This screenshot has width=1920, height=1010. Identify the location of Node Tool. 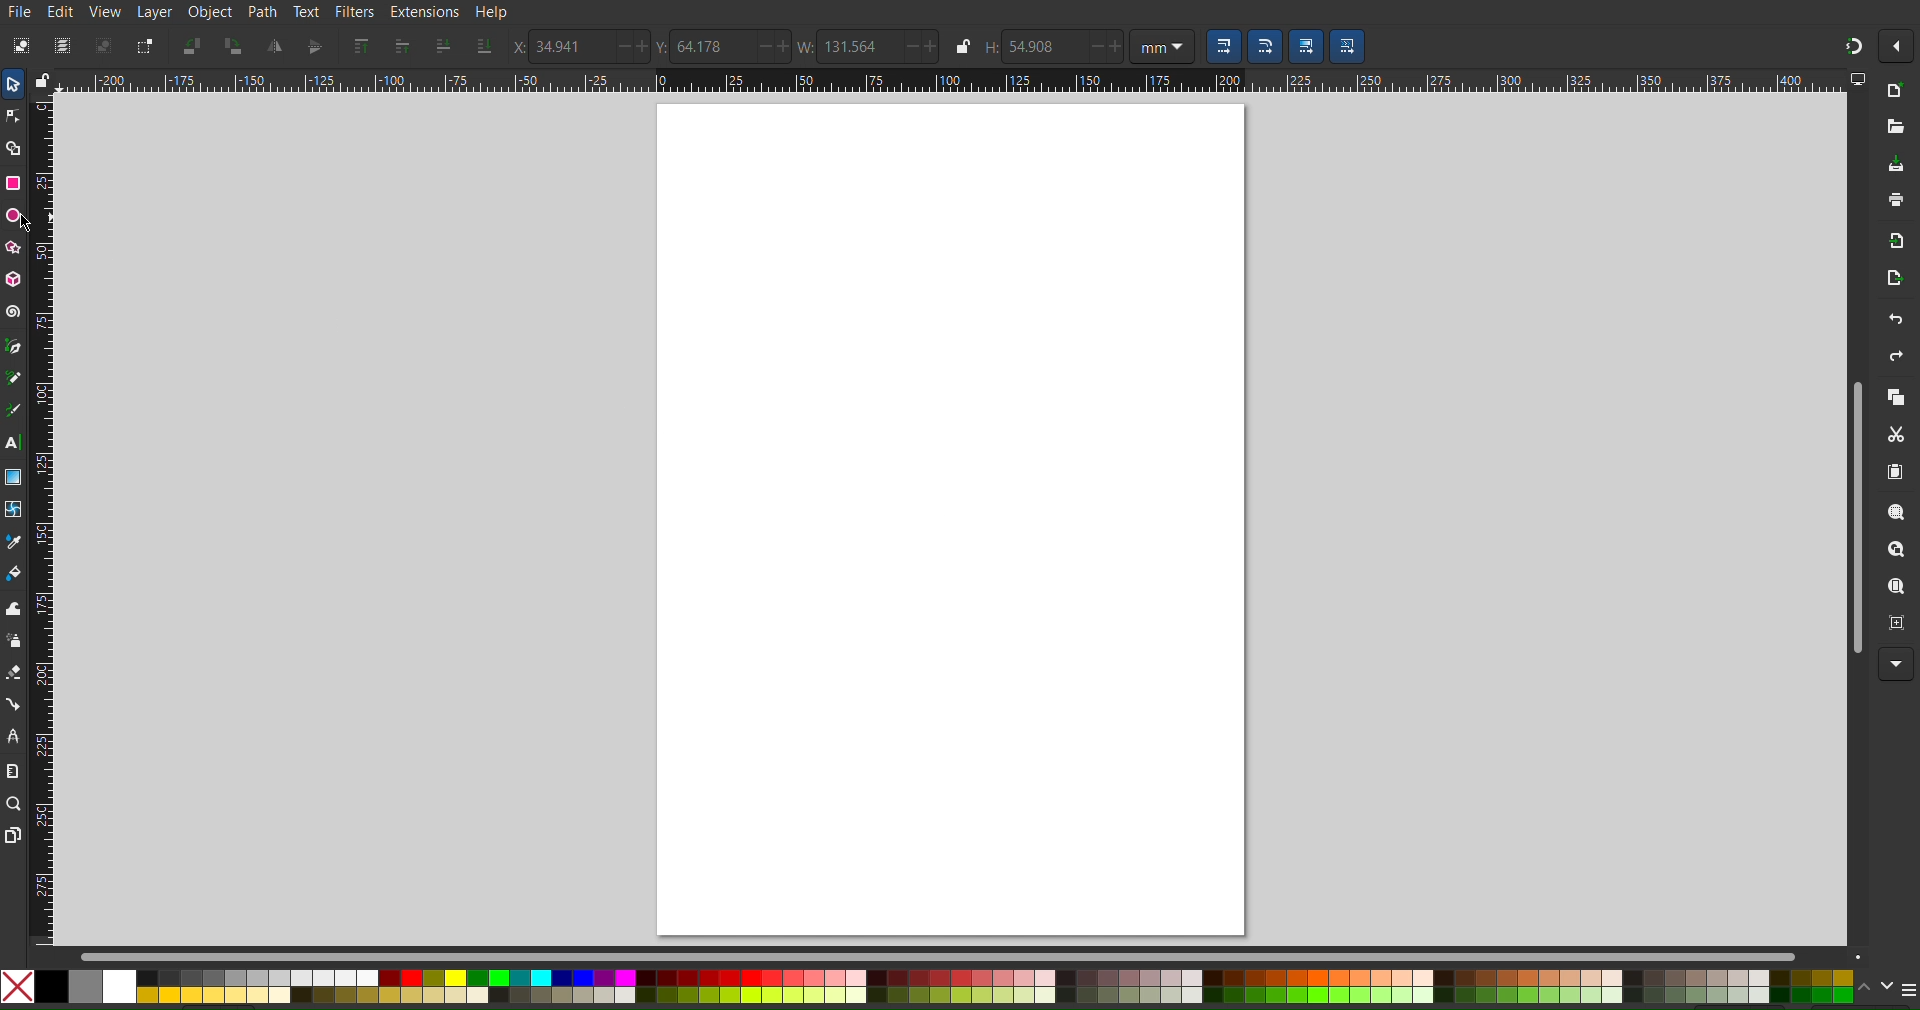
(12, 119).